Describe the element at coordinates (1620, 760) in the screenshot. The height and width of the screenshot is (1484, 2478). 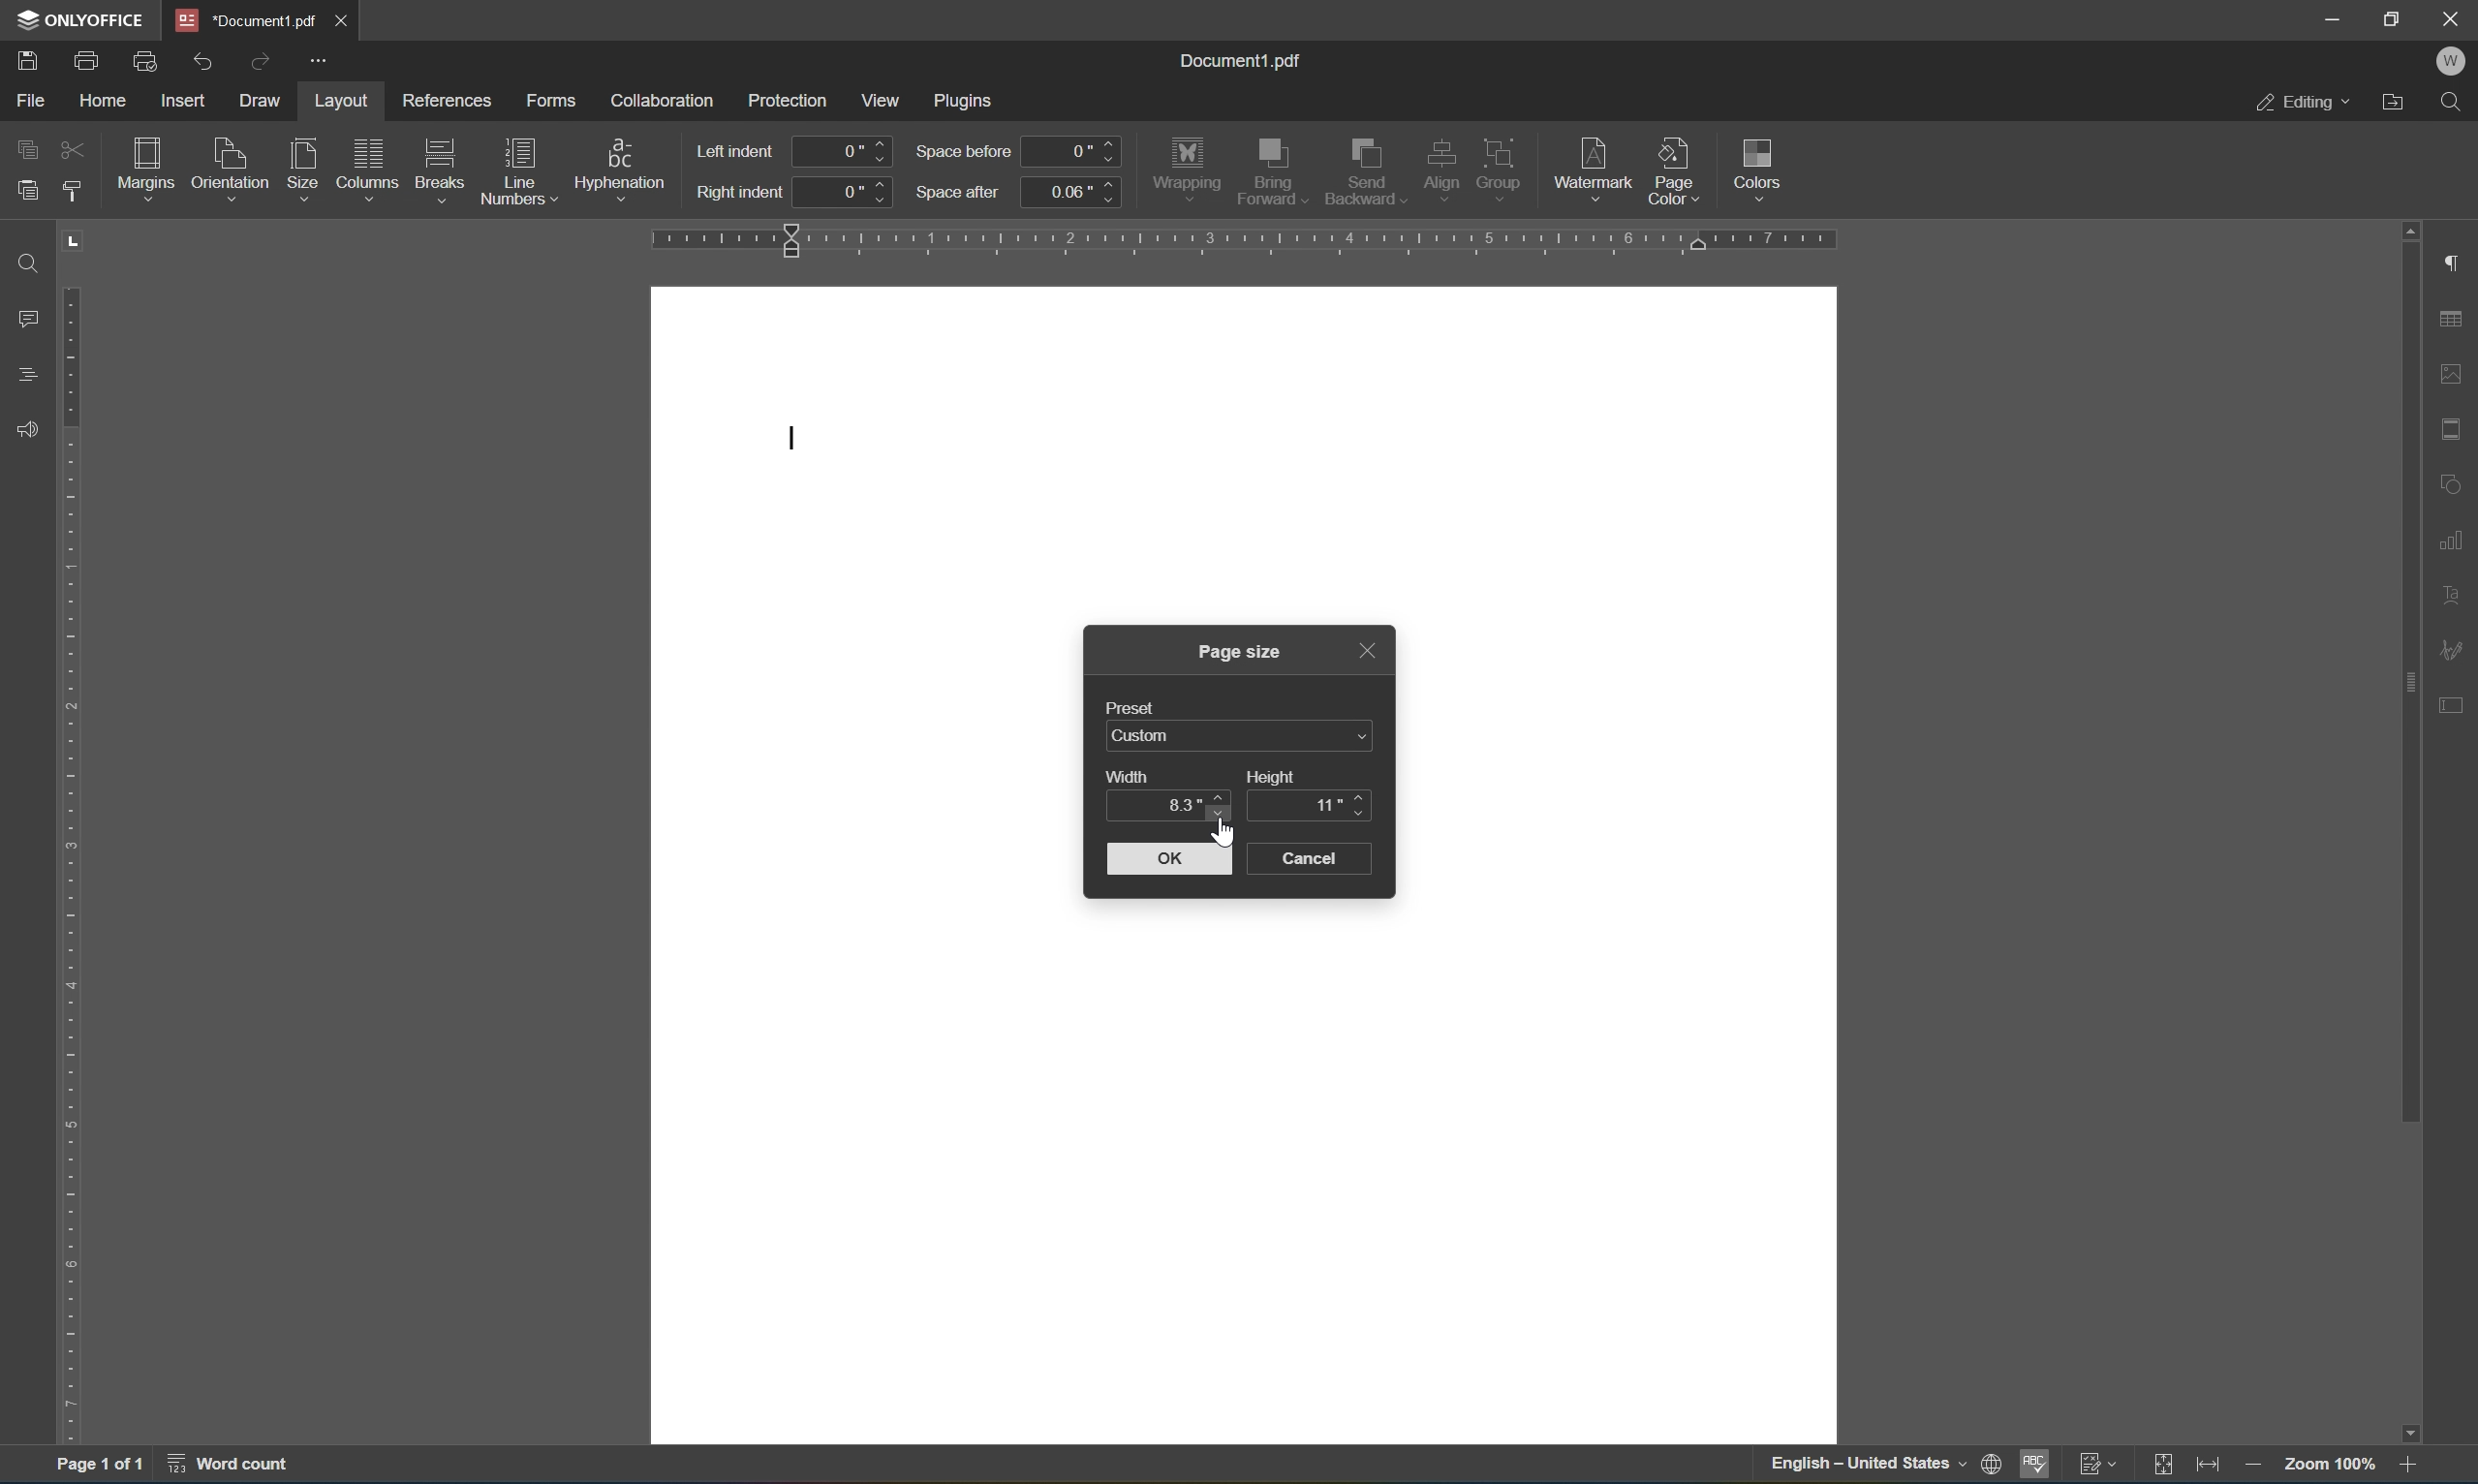
I see `workspace` at that location.